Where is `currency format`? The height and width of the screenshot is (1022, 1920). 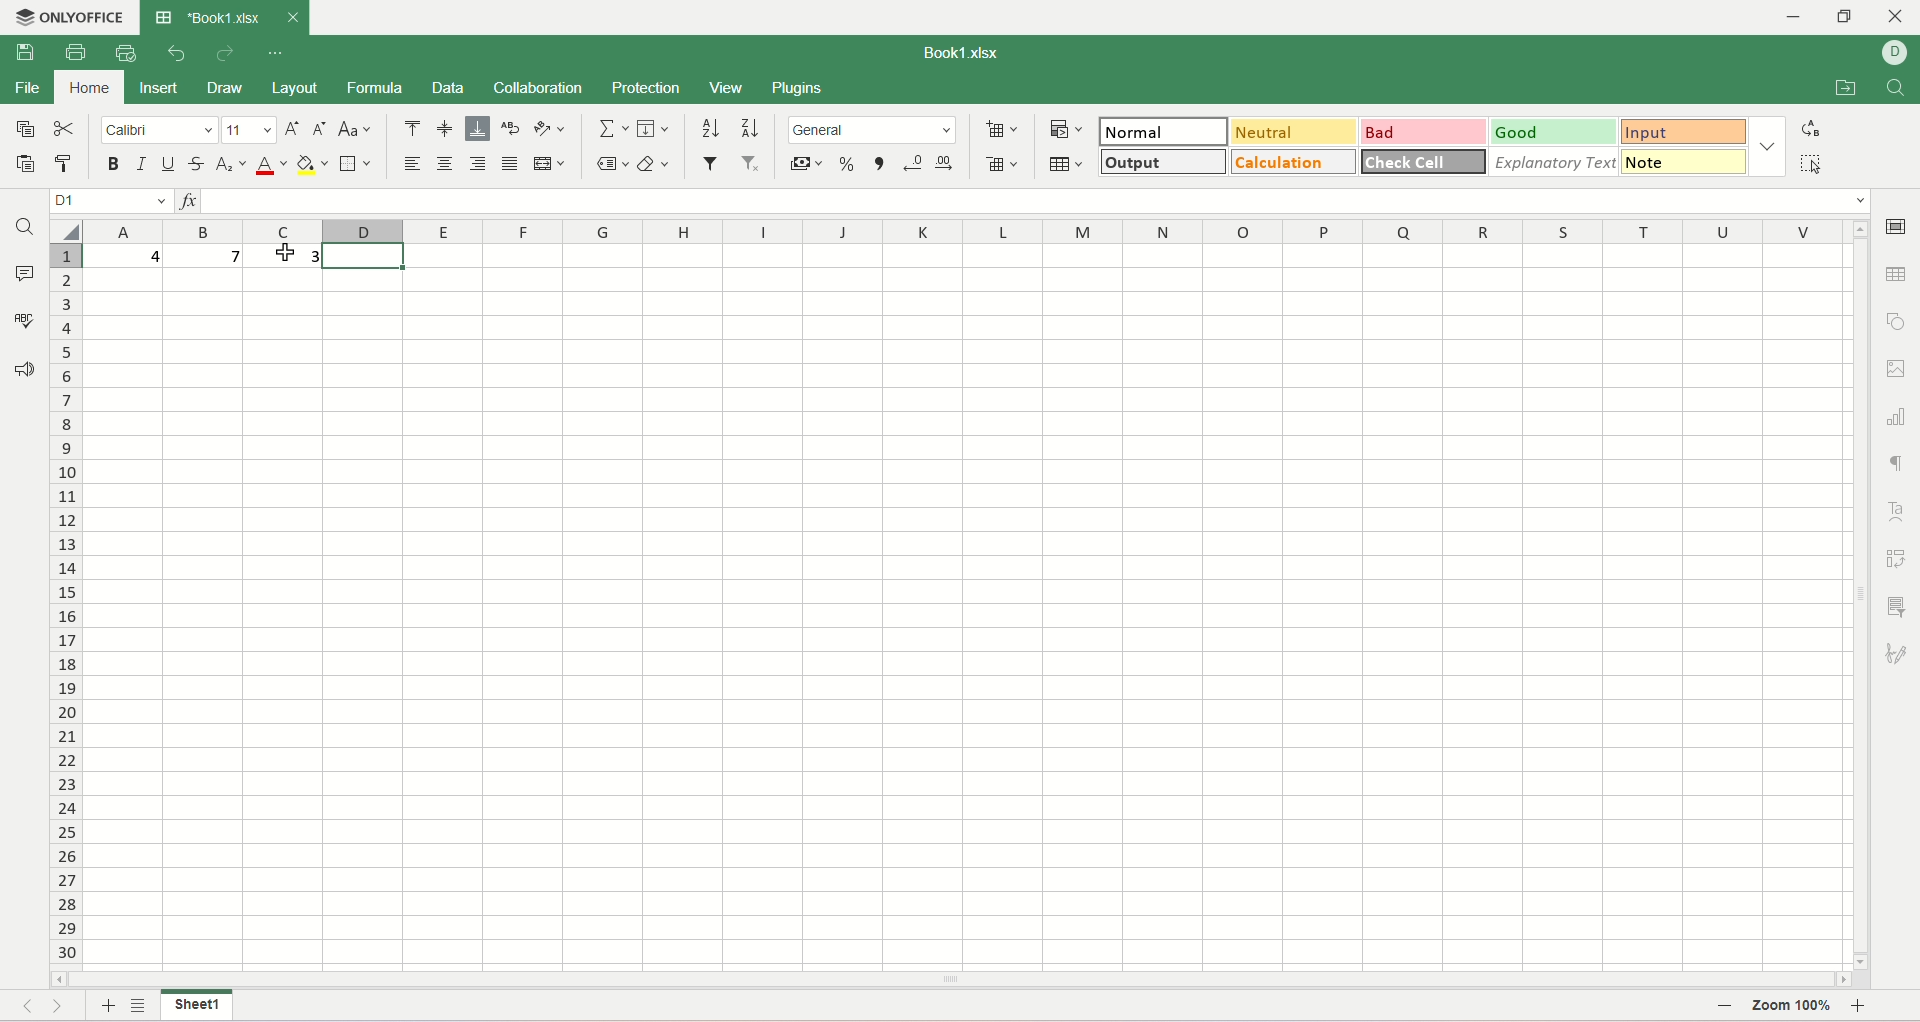
currency format is located at coordinates (805, 163).